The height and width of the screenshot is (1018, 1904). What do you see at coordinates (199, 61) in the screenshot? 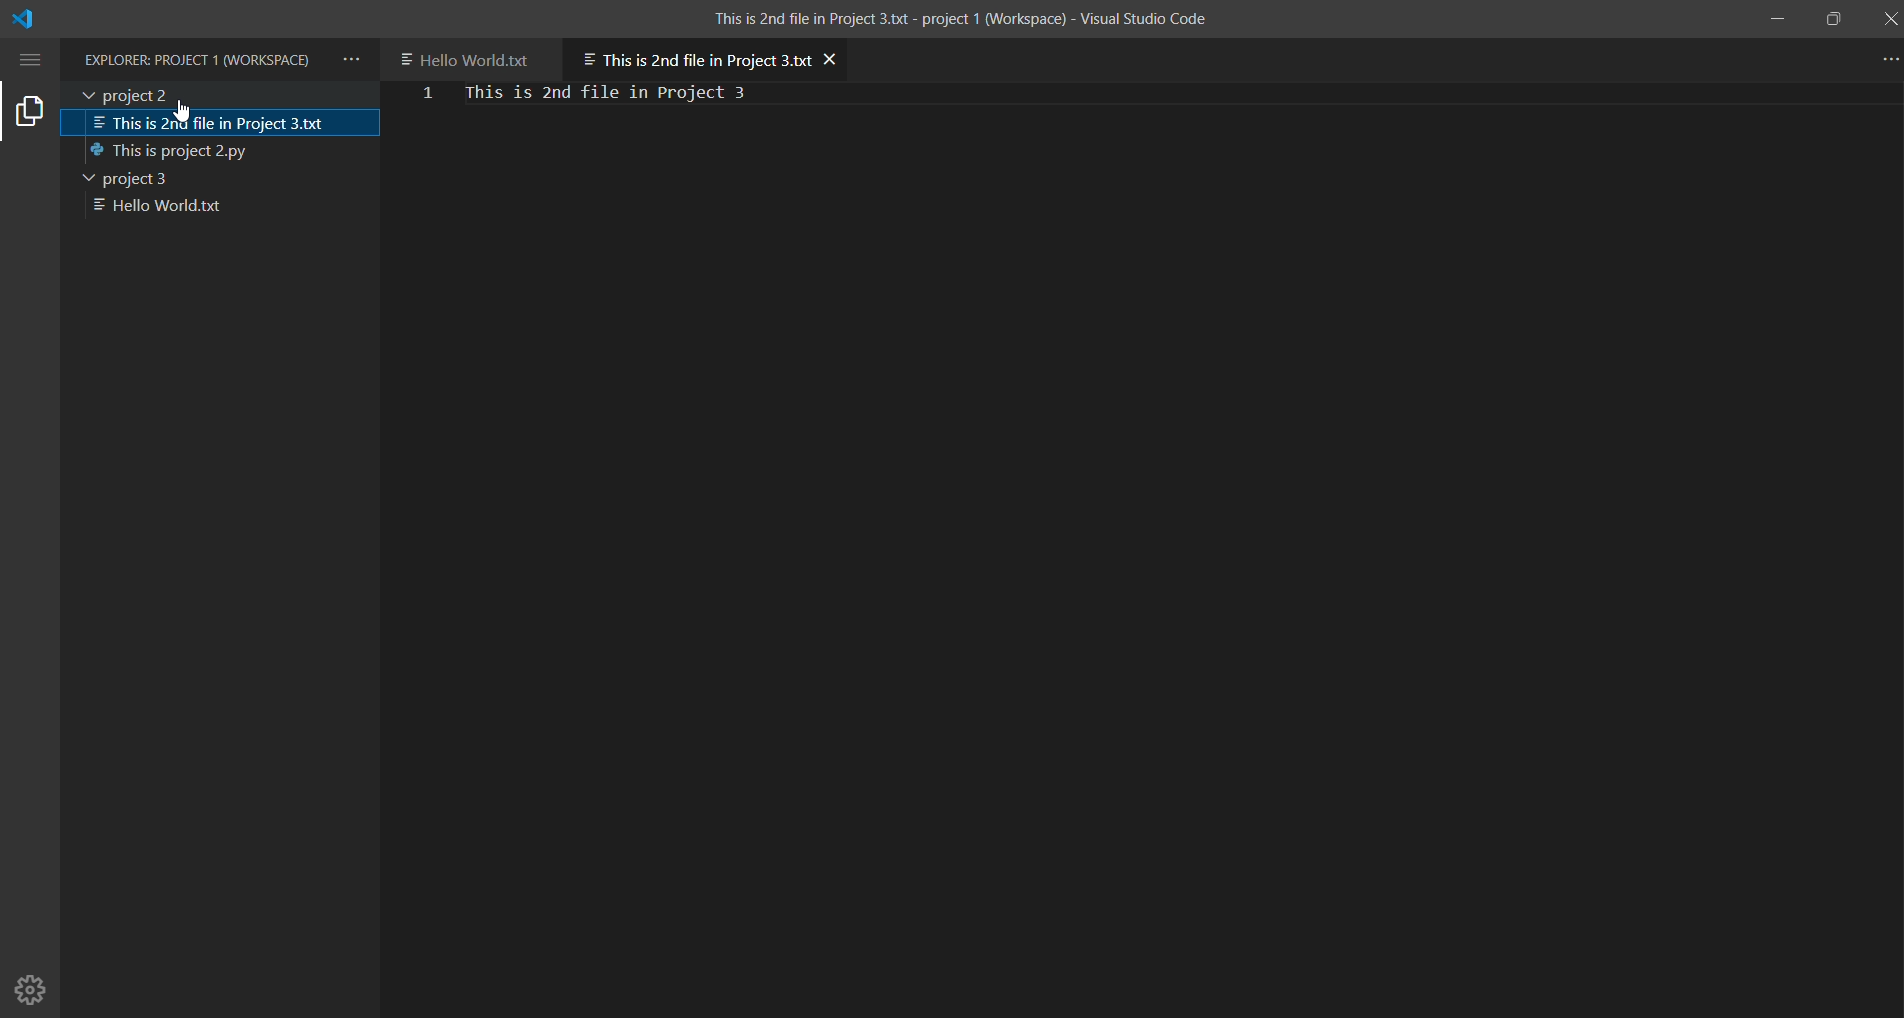
I see `Explorer` at bounding box center [199, 61].